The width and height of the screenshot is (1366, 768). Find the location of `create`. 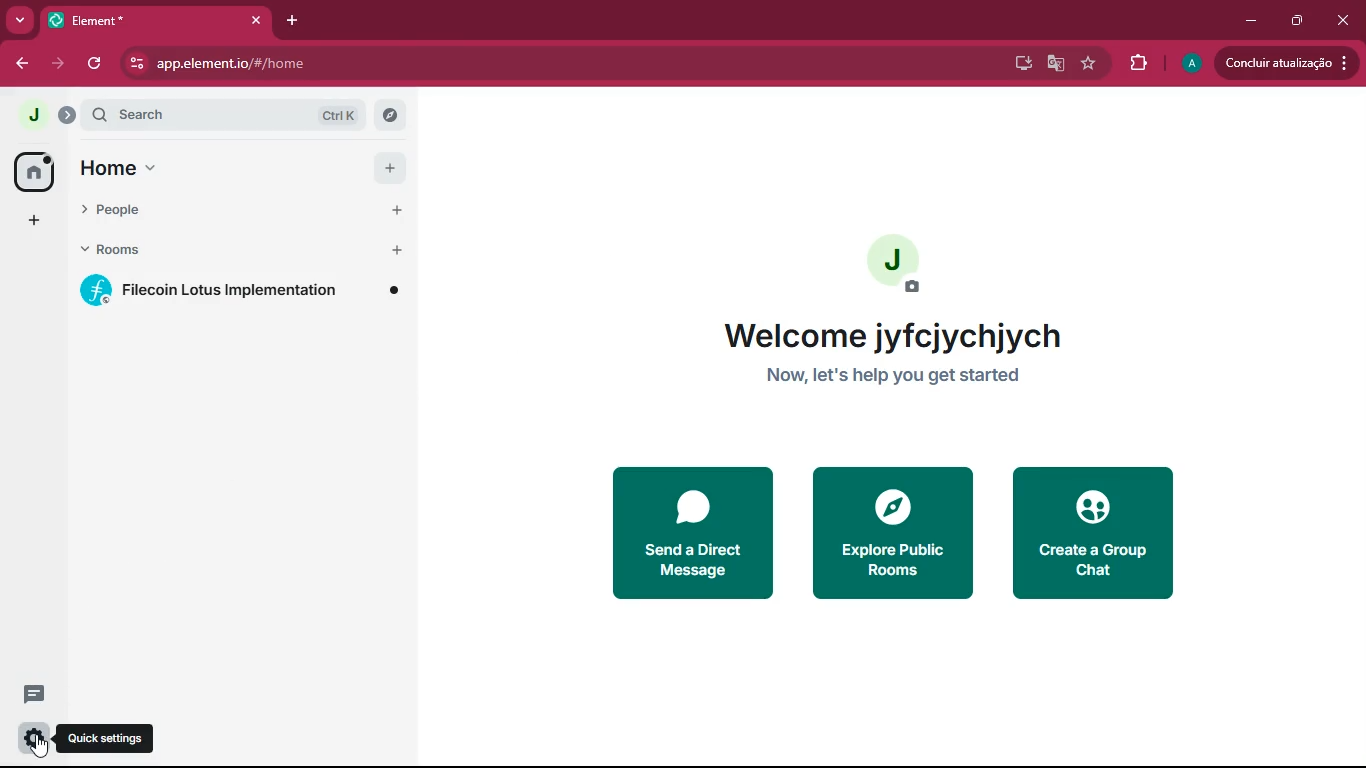

create is located at coordinates (1095, 534).